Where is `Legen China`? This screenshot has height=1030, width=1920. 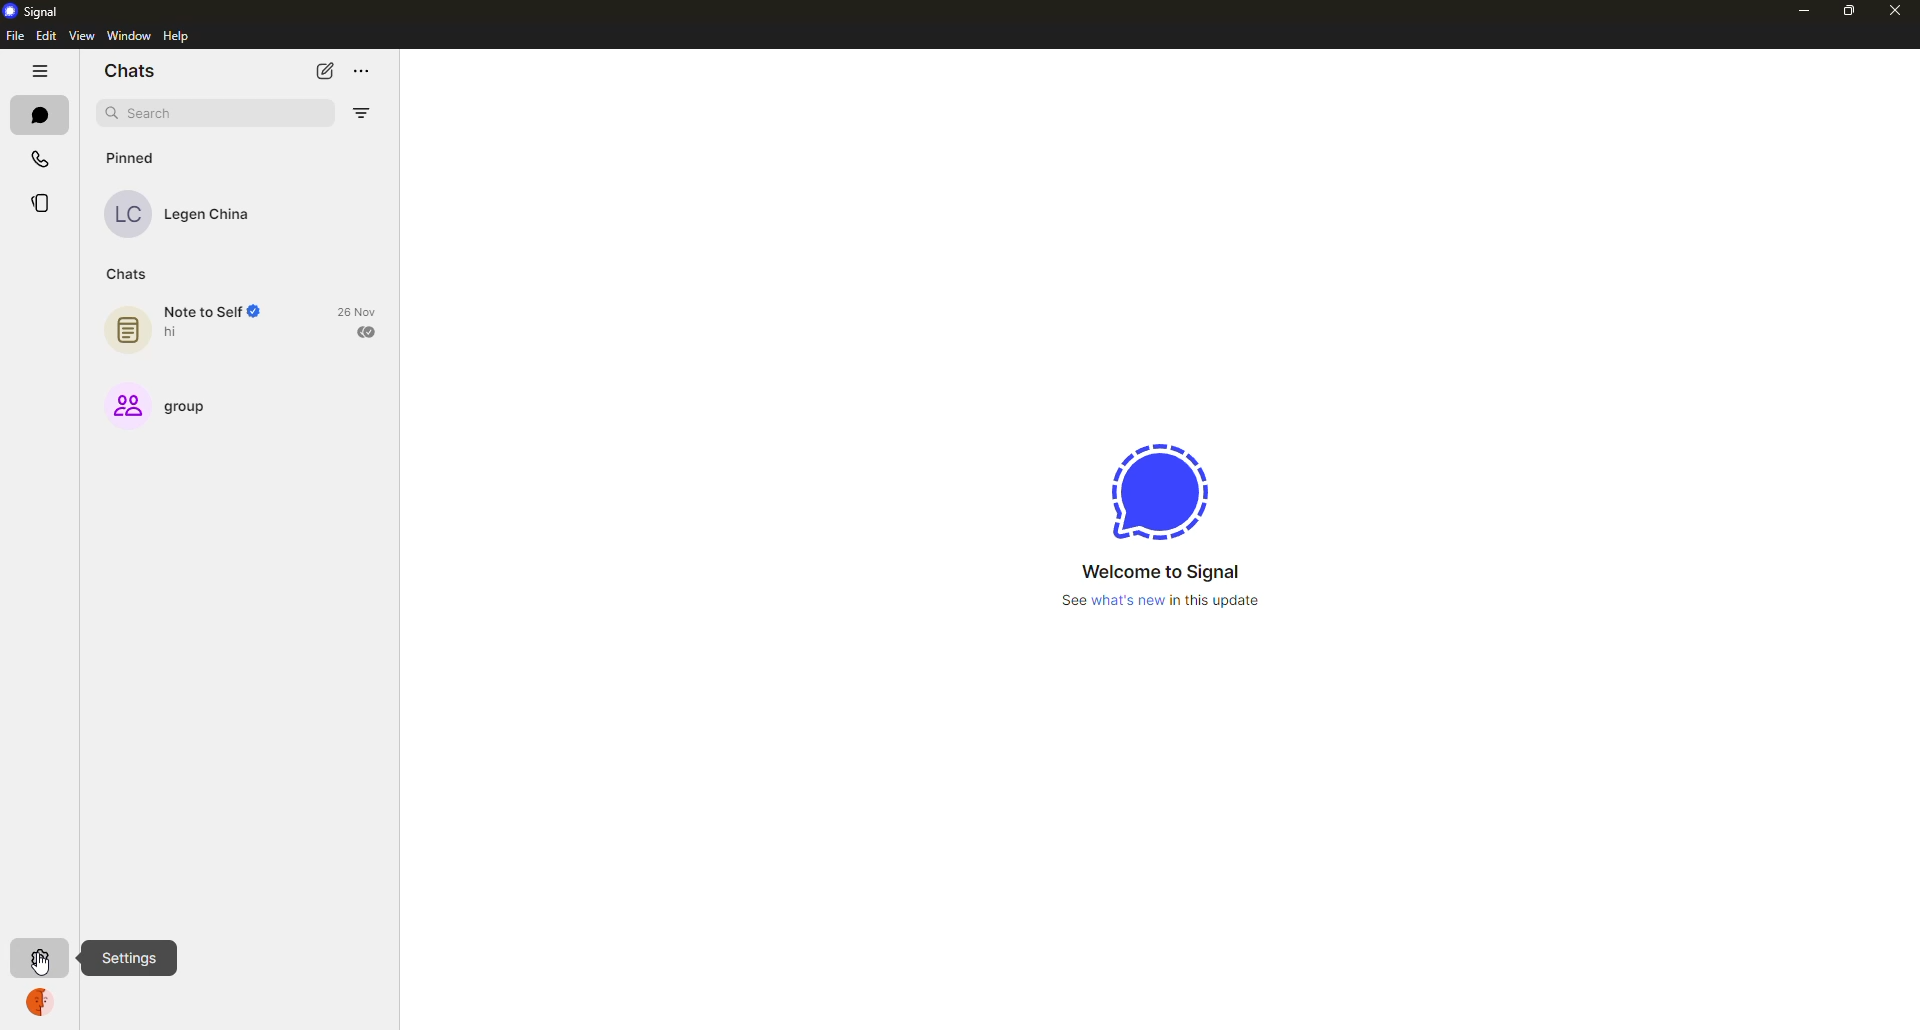 Legen China is located at coordinates (213, 216).